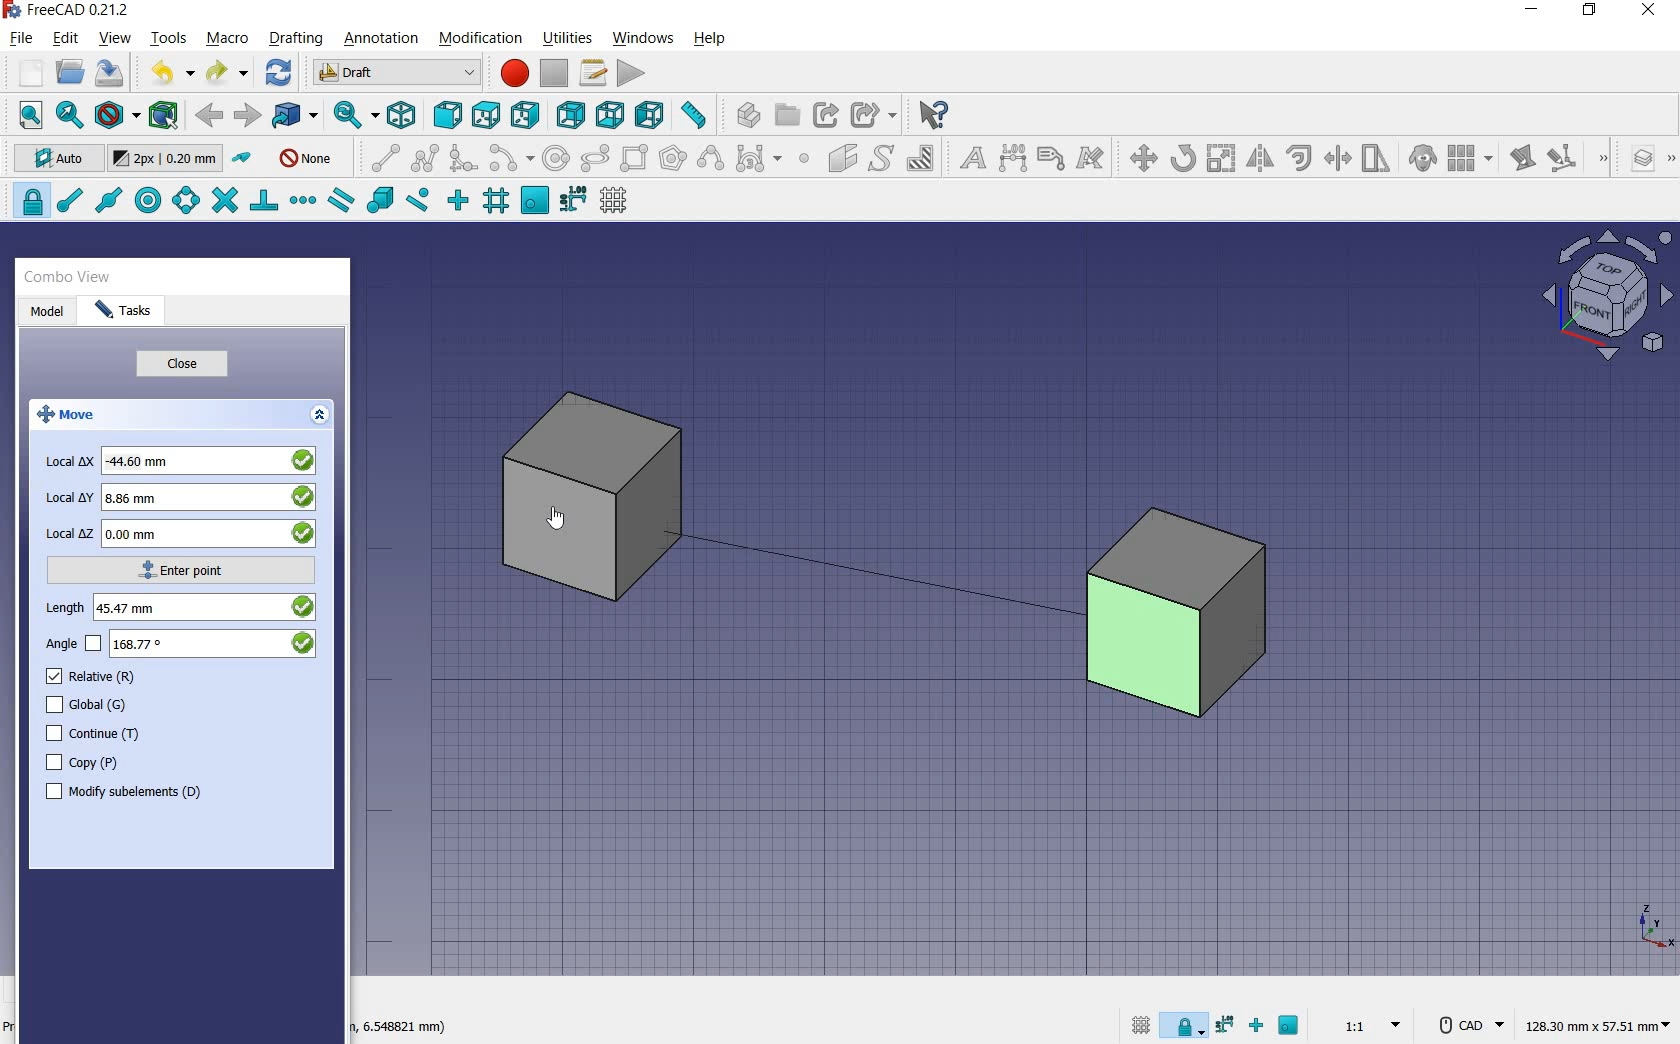 Image resolution: width=1680 pixels, height=1044 pixels. Describe the element at coordinates (296, 39) in the screenshot. I see `drafting` at that location.